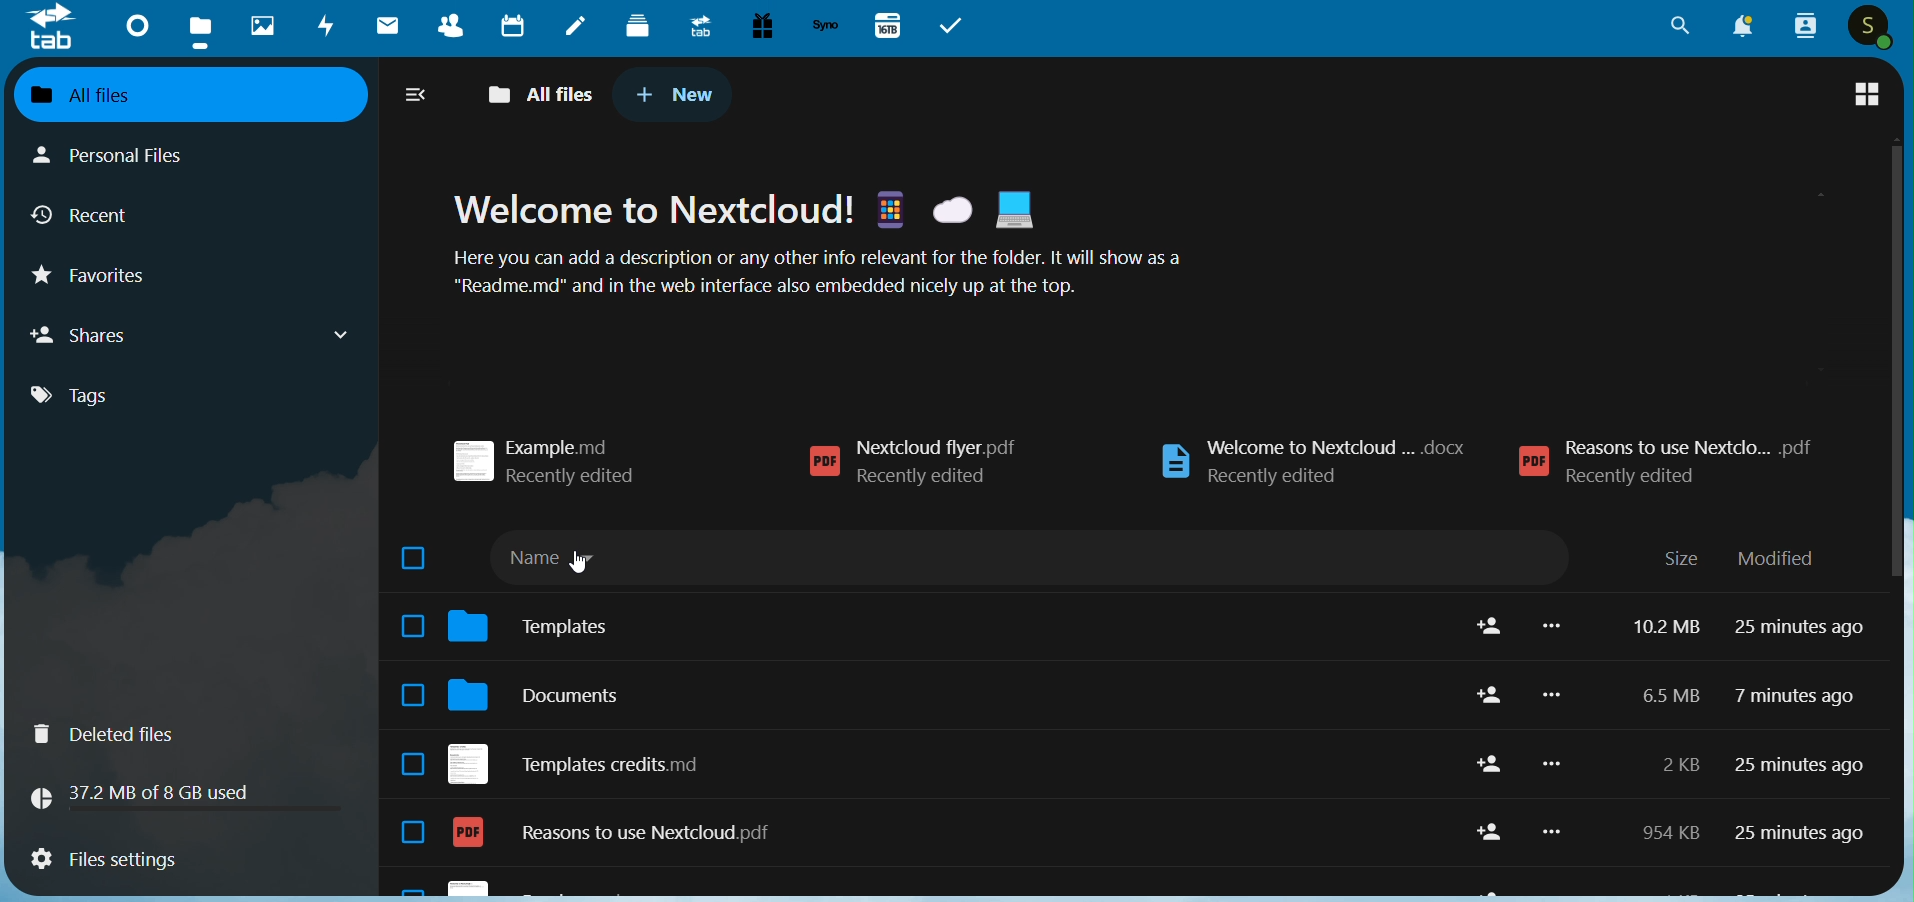  Describe the element at coordinates (517, 24) in the screenshot. I see `Calendar` at that location.